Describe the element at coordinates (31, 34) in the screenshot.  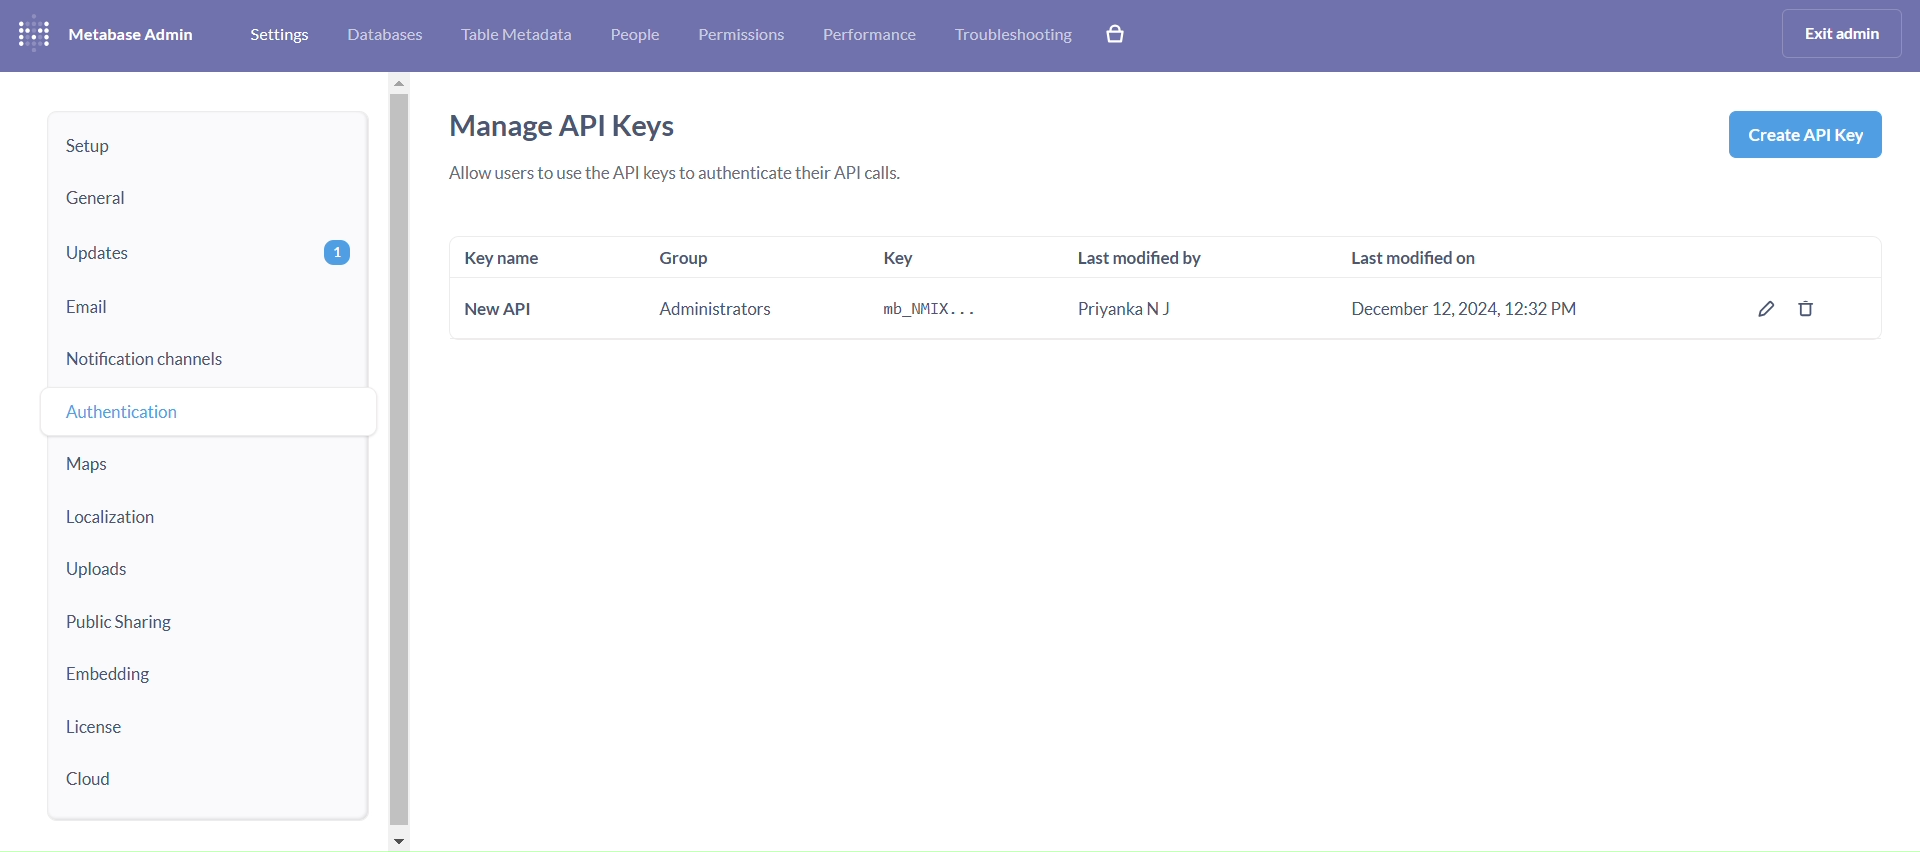
I see `logo` at that location.